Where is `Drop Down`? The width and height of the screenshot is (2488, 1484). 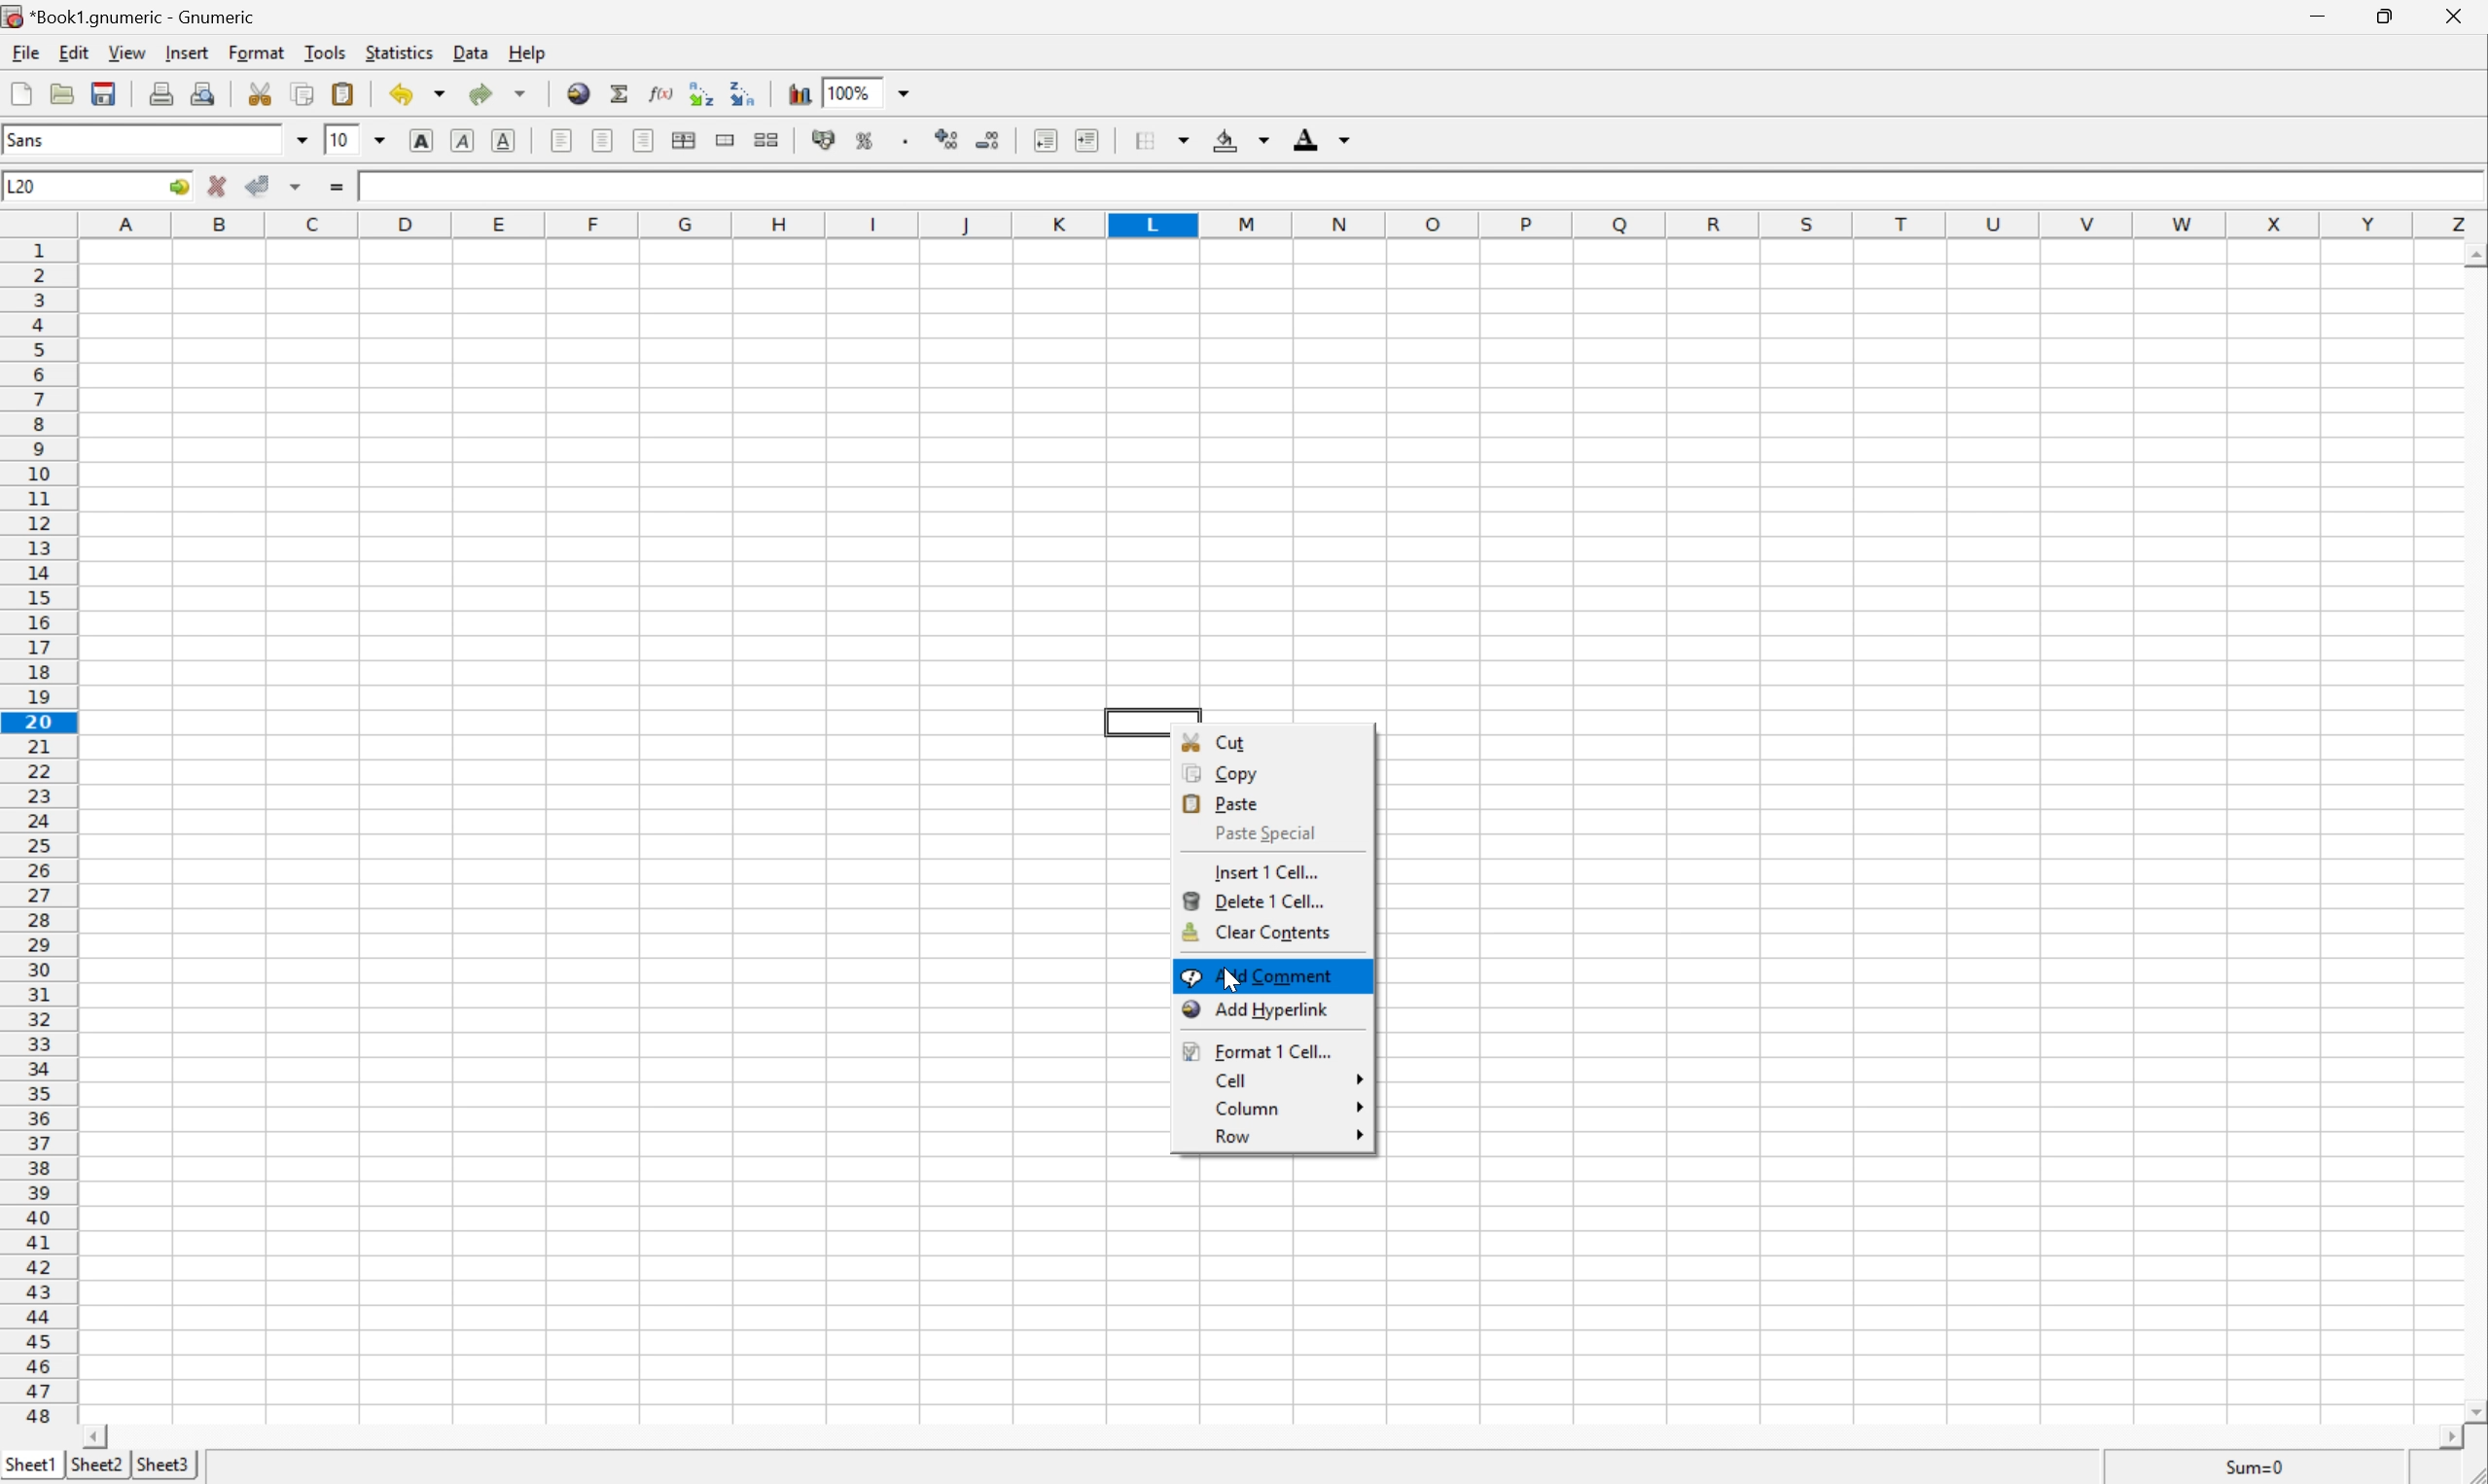 Drop Down is located at coordinates (1358, 1076).